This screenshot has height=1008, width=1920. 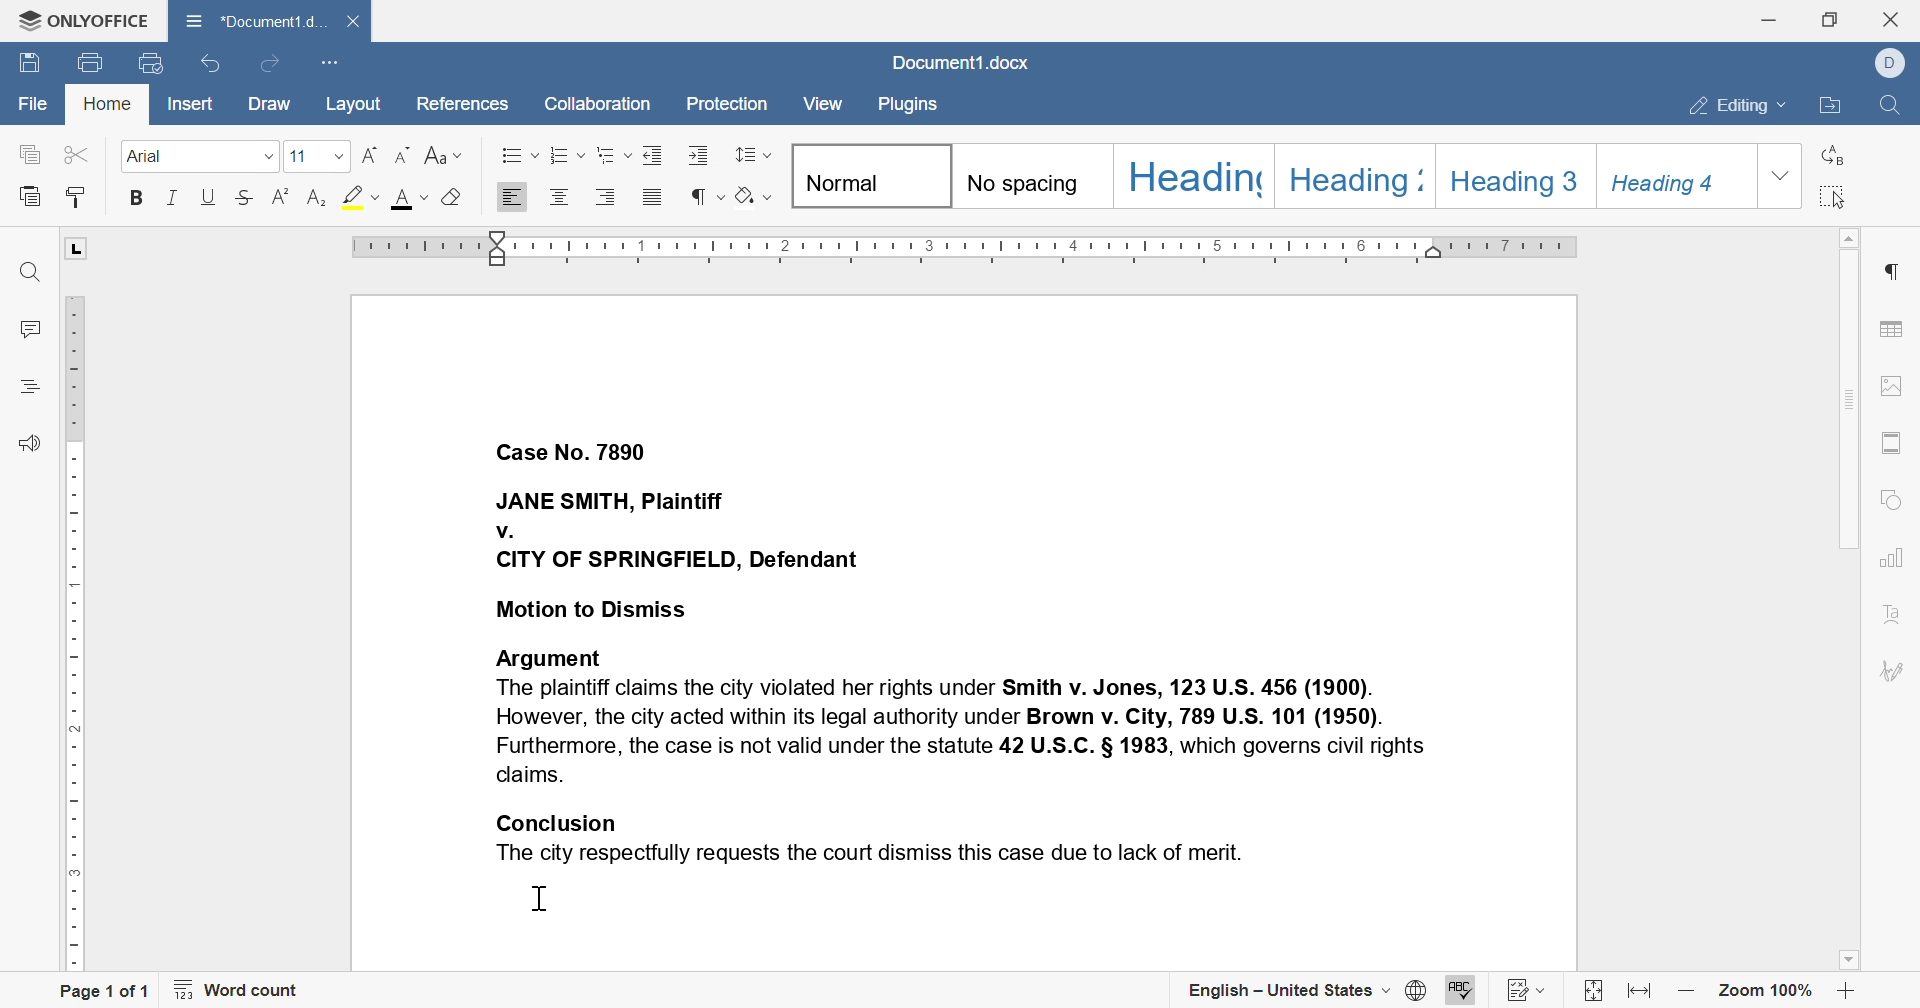 I want to click on replace, so click(x=1834, y=154).